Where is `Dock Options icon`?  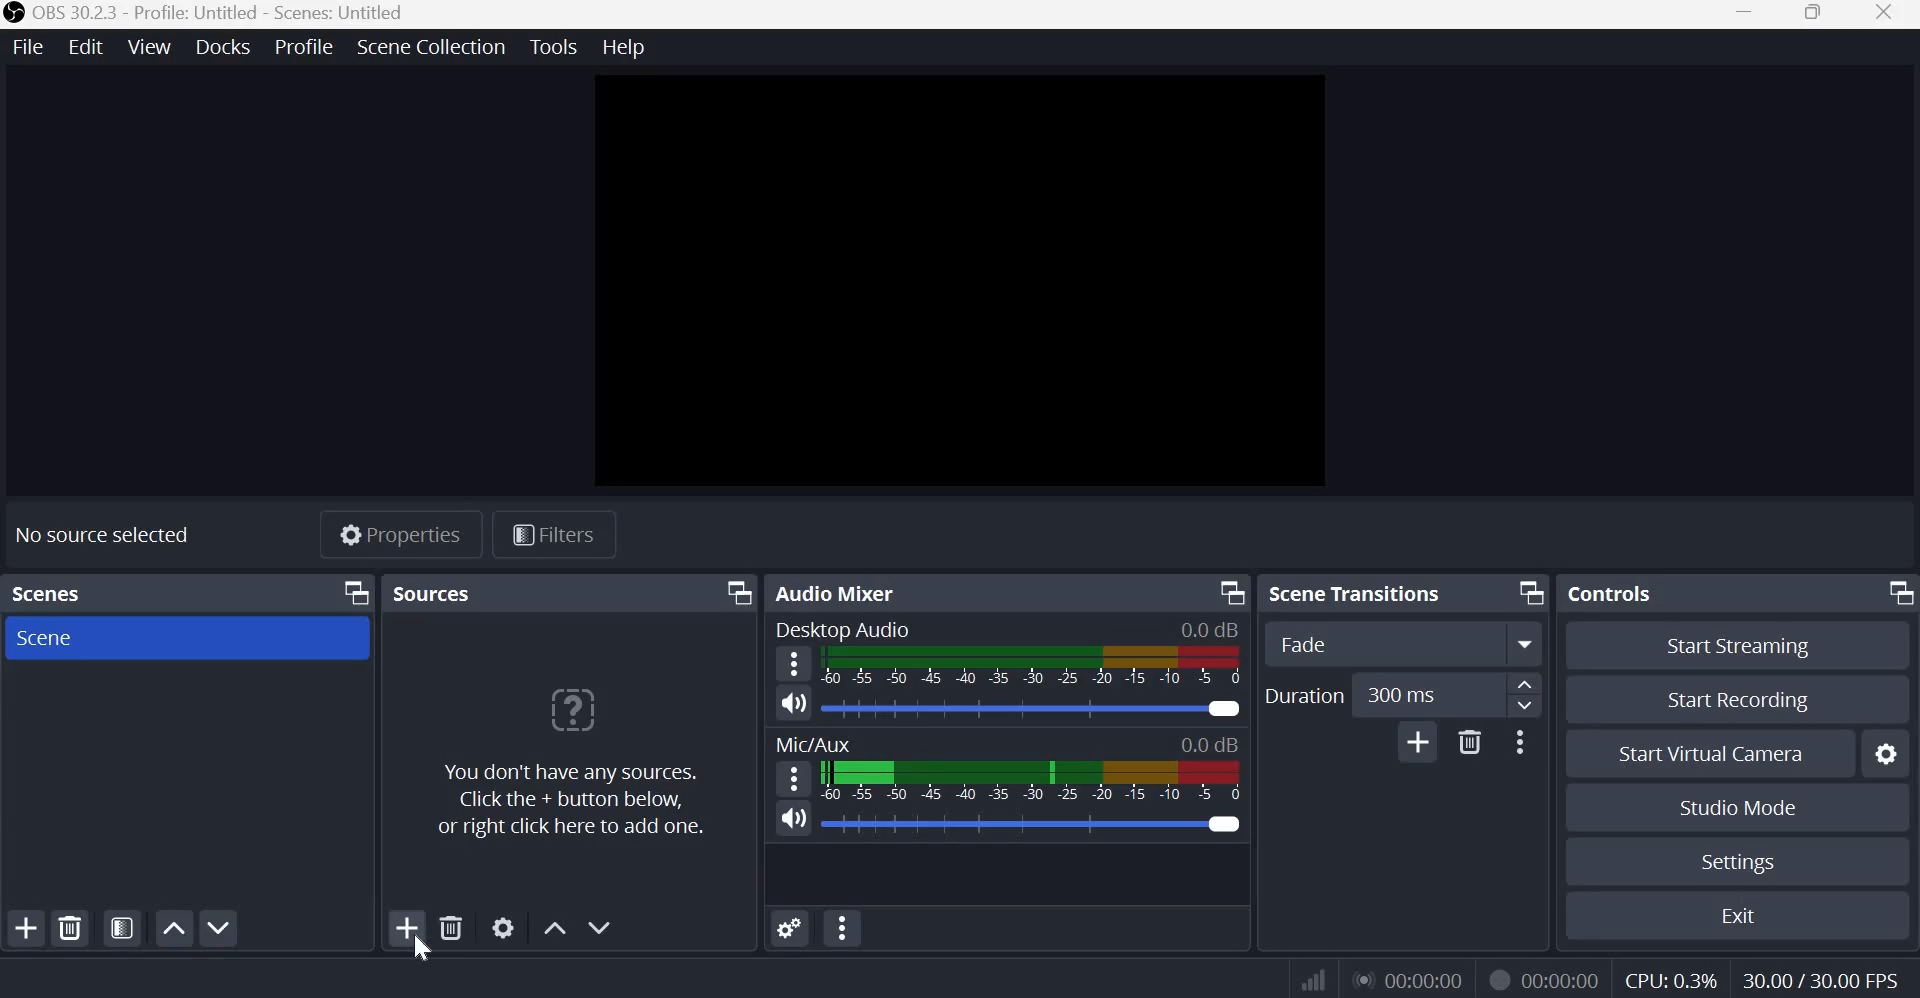
Dock Options icon is located at coordinates (350, 594).